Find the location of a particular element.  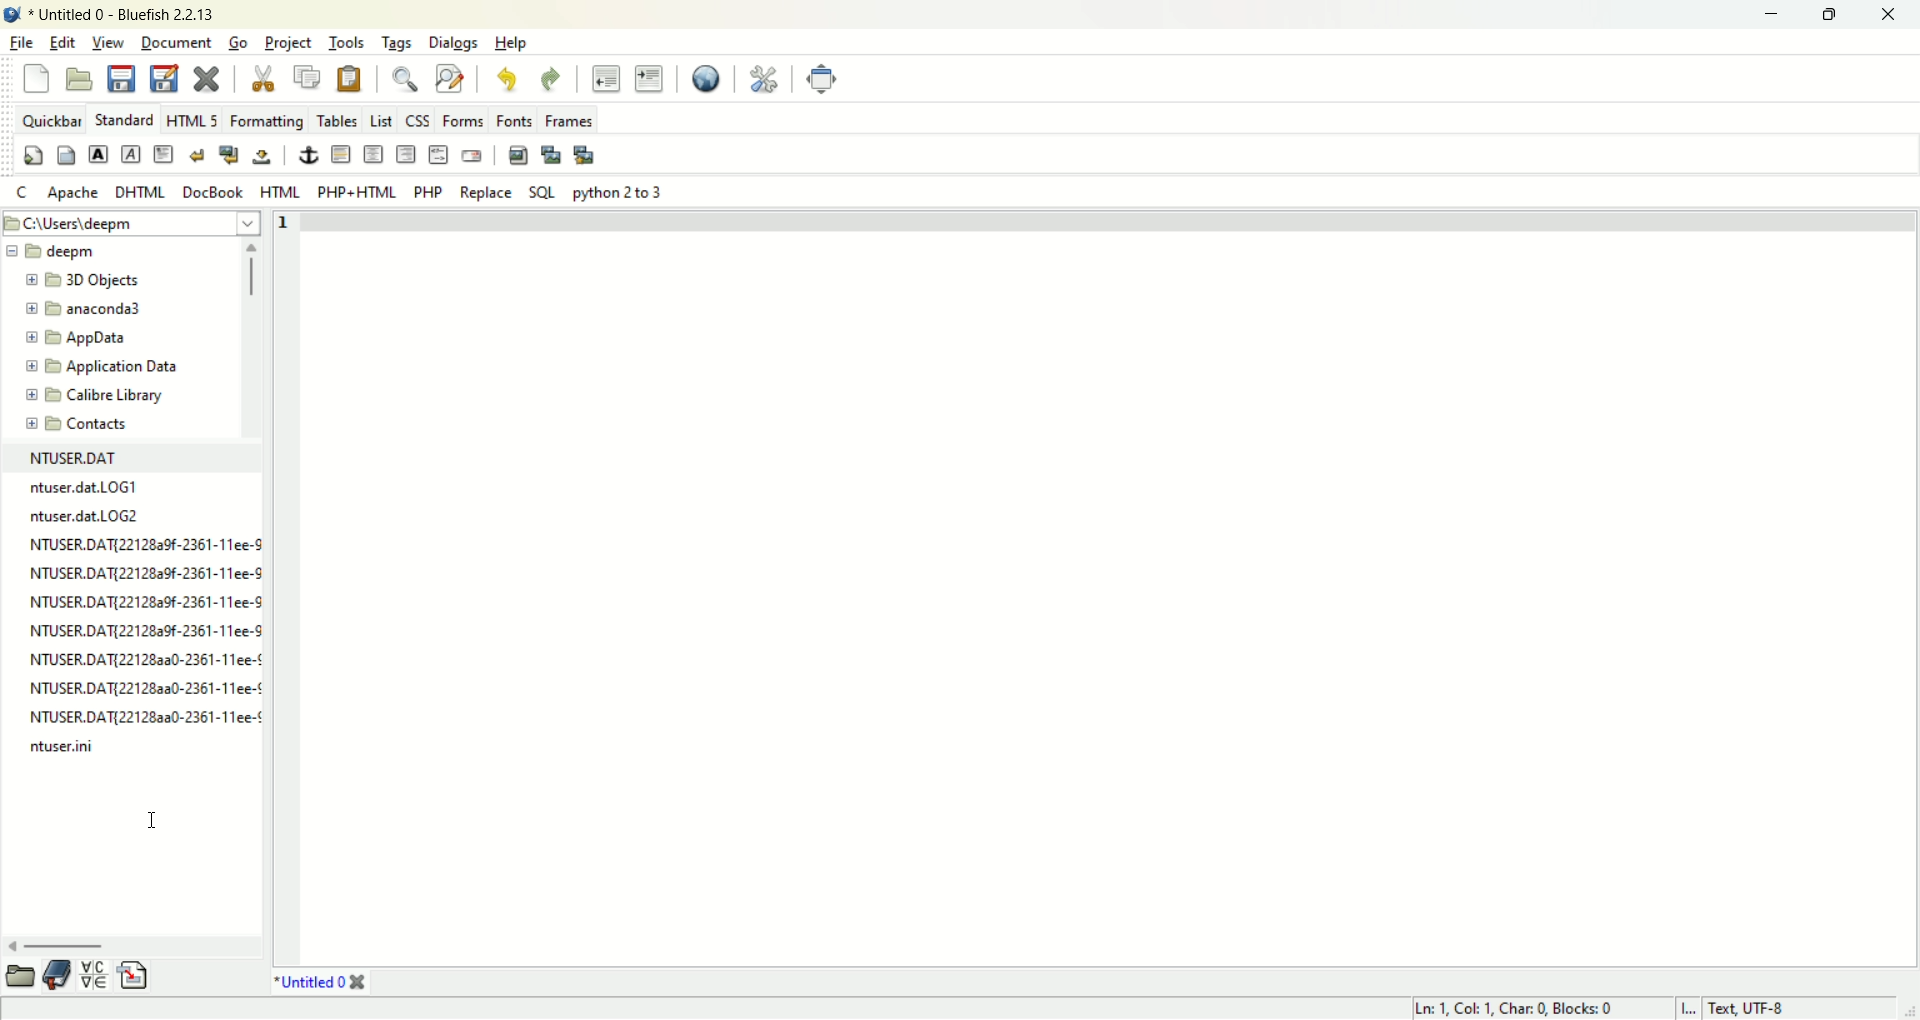

open file is located at coordinates (81, 78).